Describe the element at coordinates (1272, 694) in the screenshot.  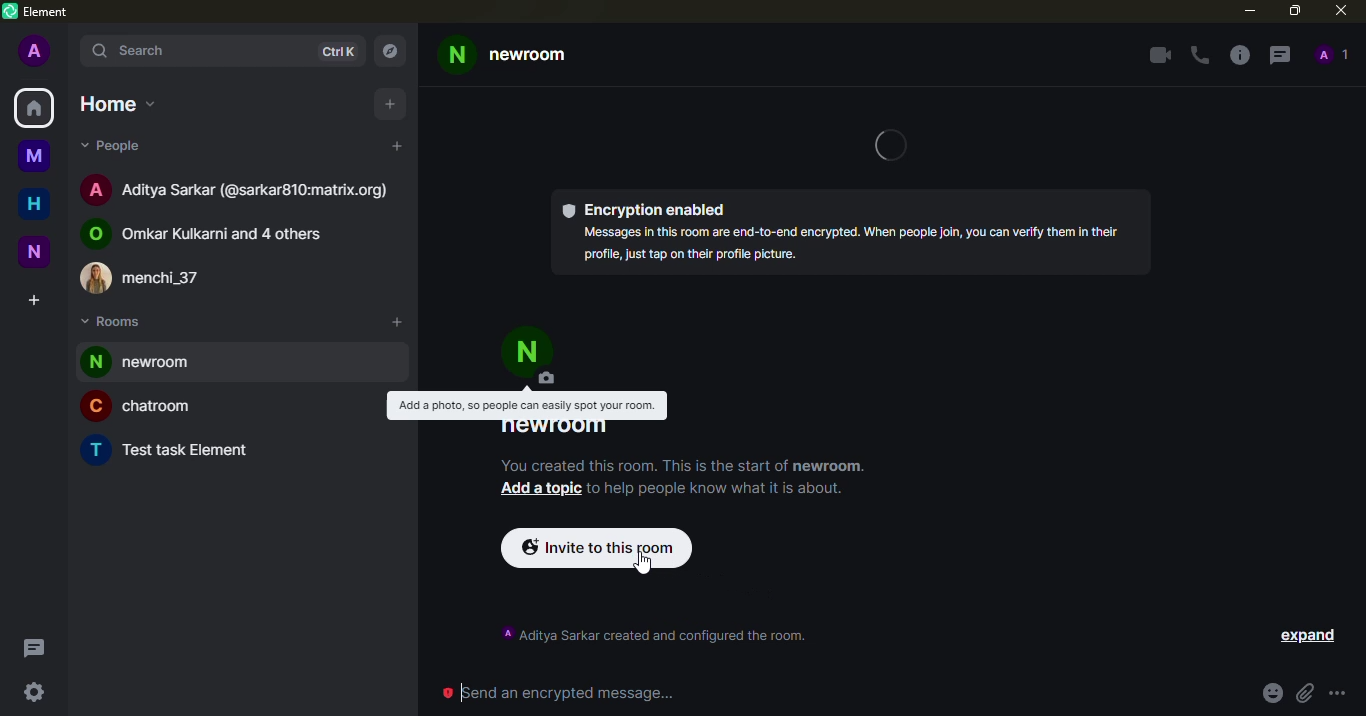
I see `emoji` at that location.